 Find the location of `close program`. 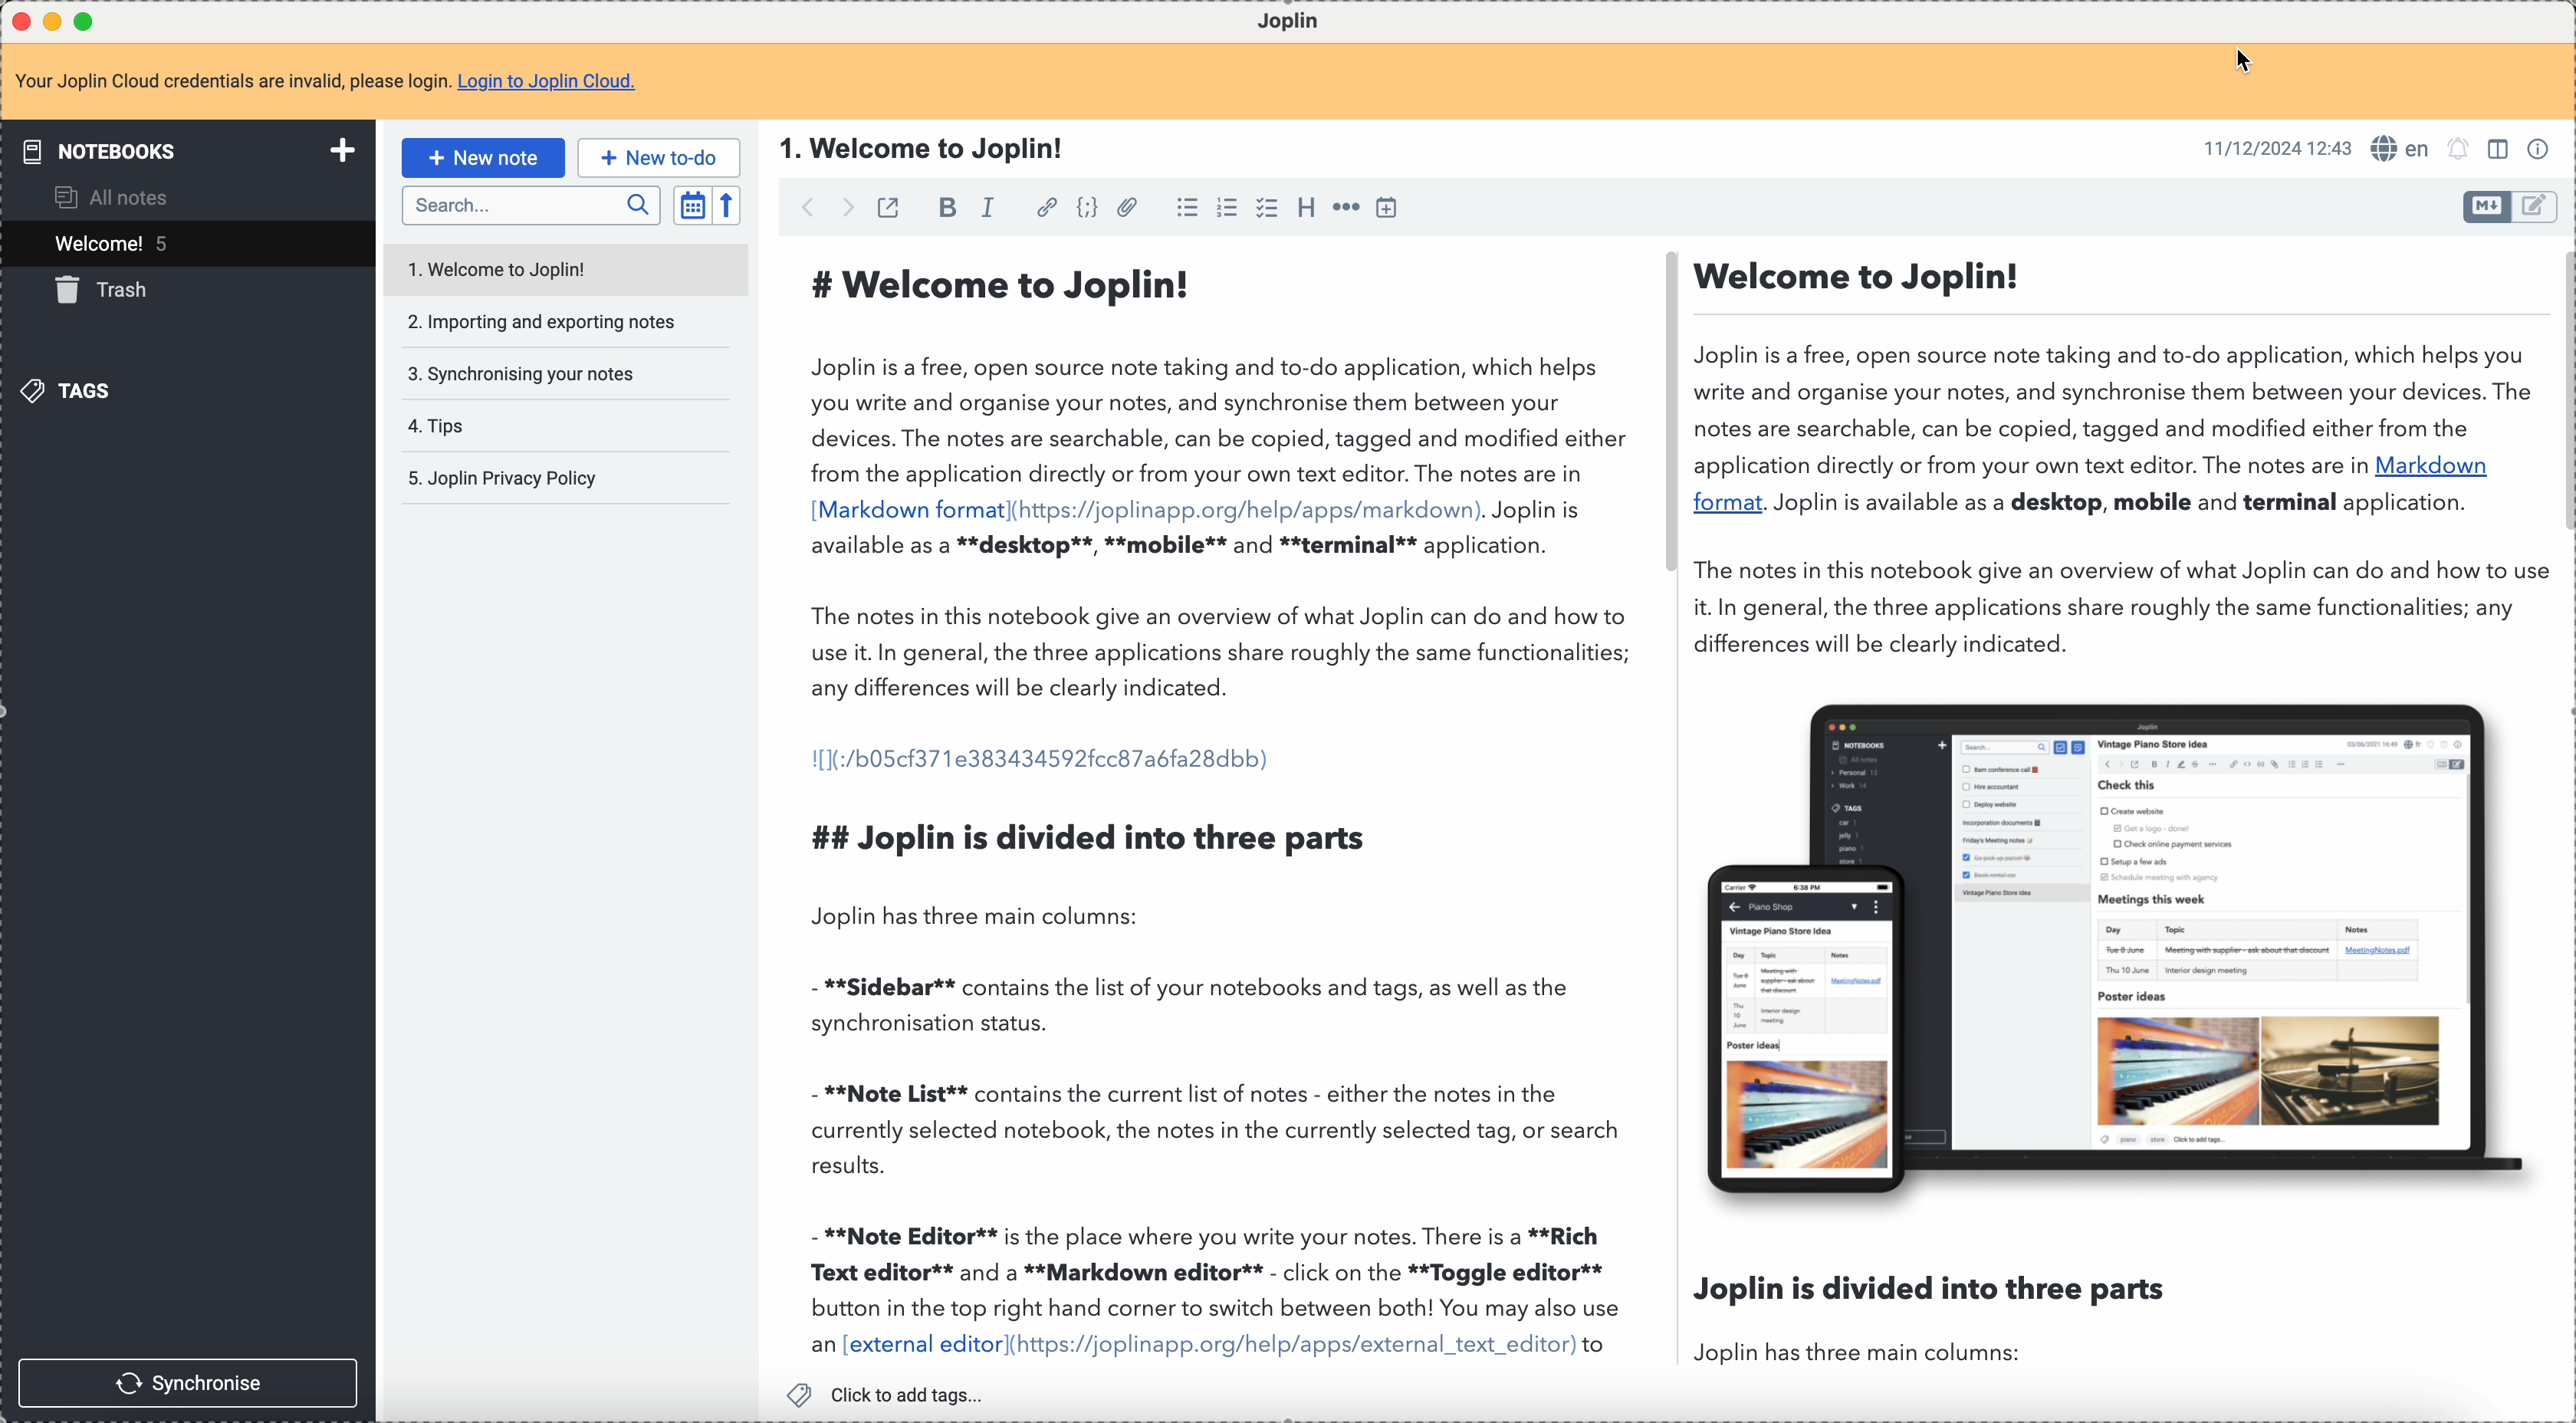

close program is located at coordinates (18, 19).